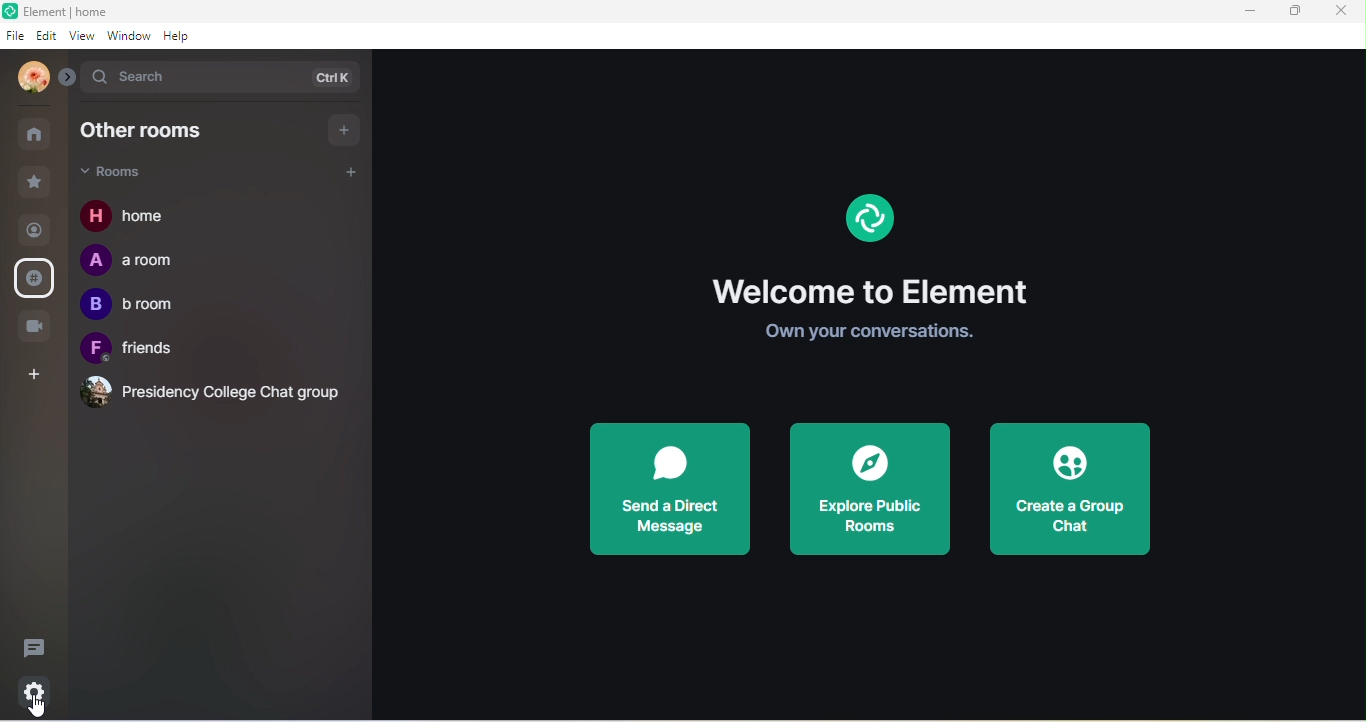 Image resolution: width=1366 pixels, height=722 pixels. I want to click on minimize, so click(1249, 15).